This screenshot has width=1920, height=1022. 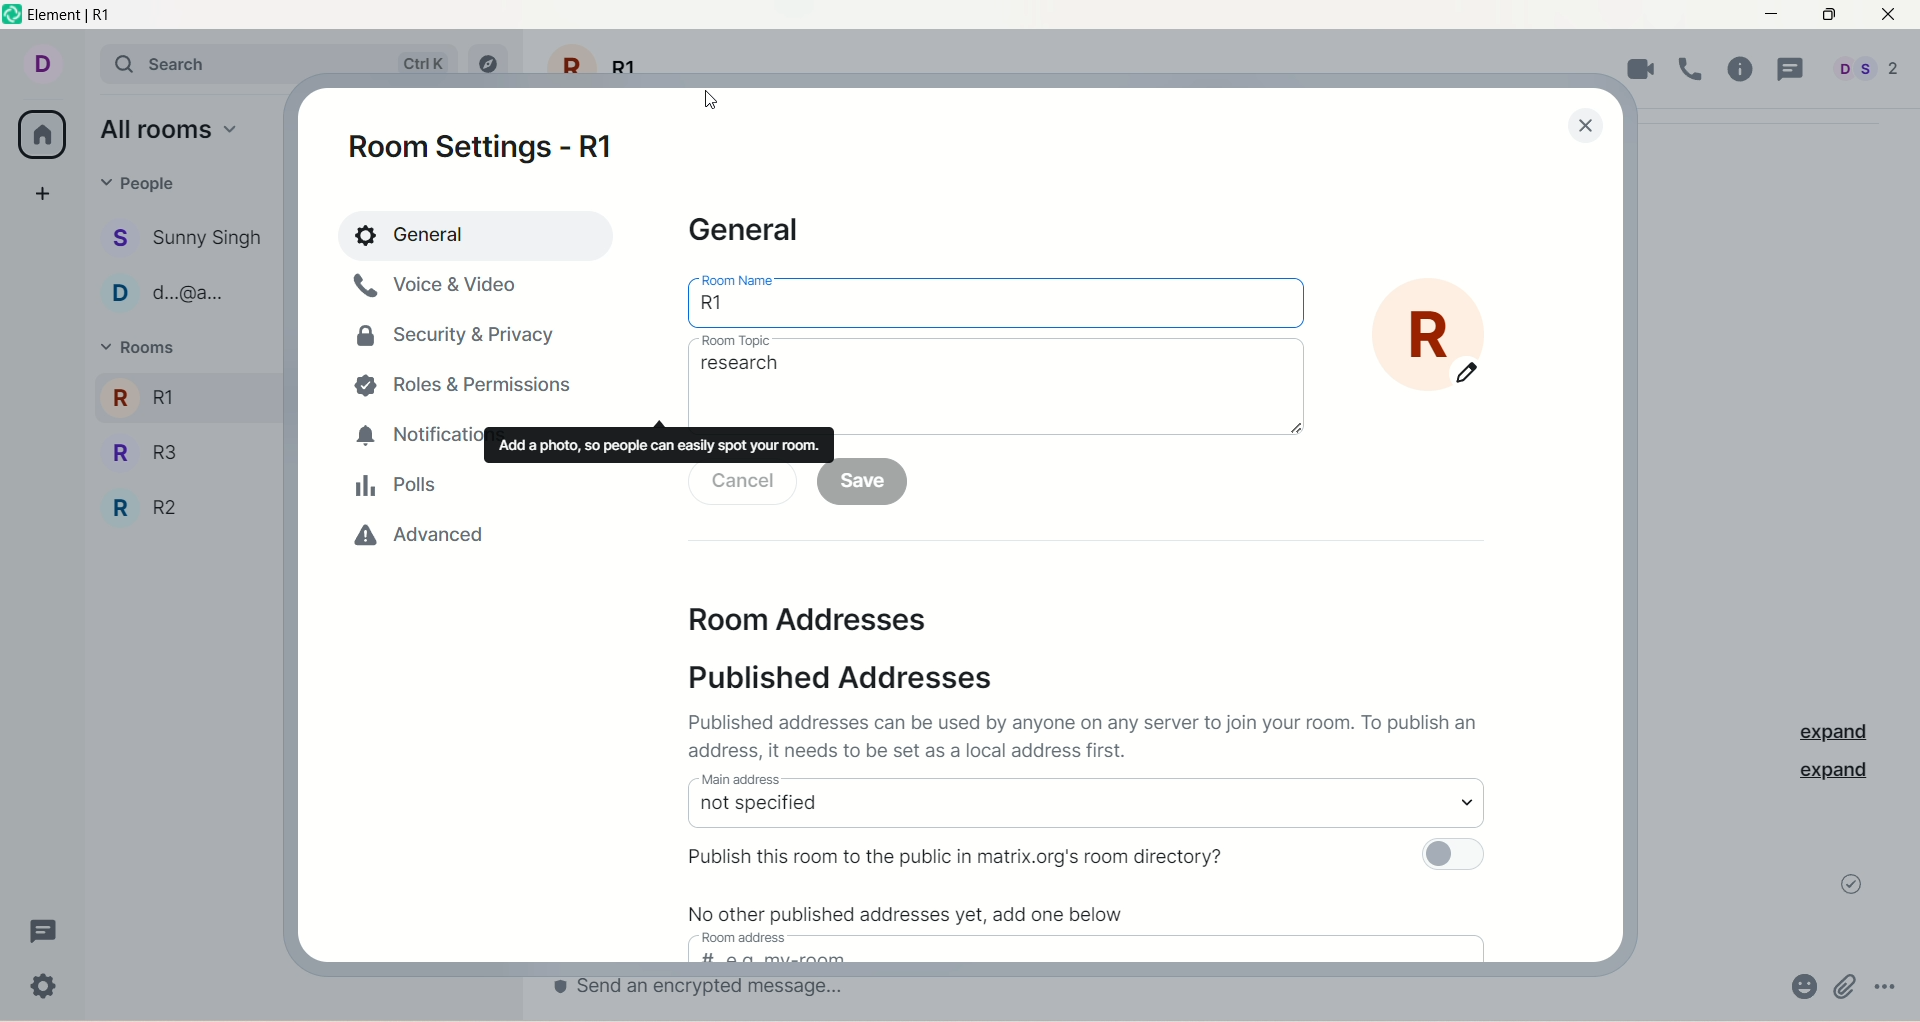 What do you see at coordinates (455, 334) in the screenshot?
I see `security and privacy` at bounding box center [455, 334].